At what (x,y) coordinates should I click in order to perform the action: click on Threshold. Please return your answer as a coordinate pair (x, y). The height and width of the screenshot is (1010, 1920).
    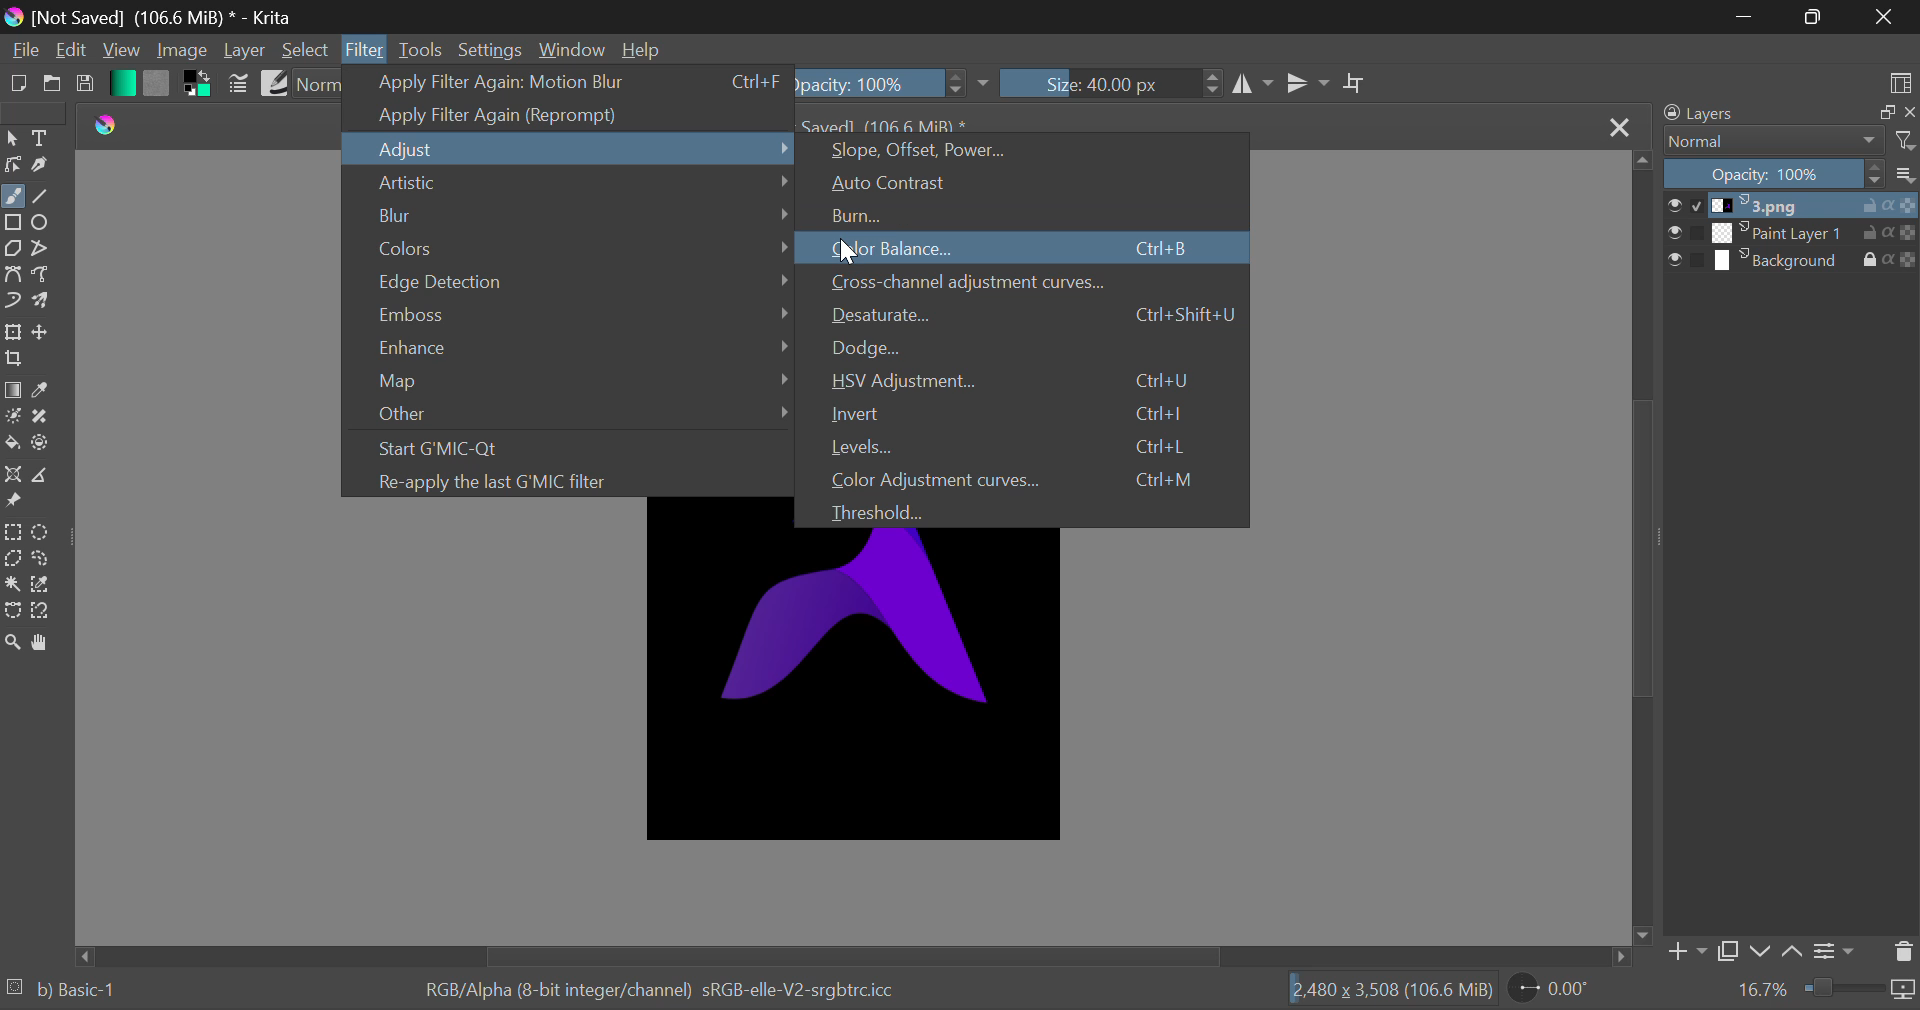
    Looking at the image, I should click on (1027, 511).